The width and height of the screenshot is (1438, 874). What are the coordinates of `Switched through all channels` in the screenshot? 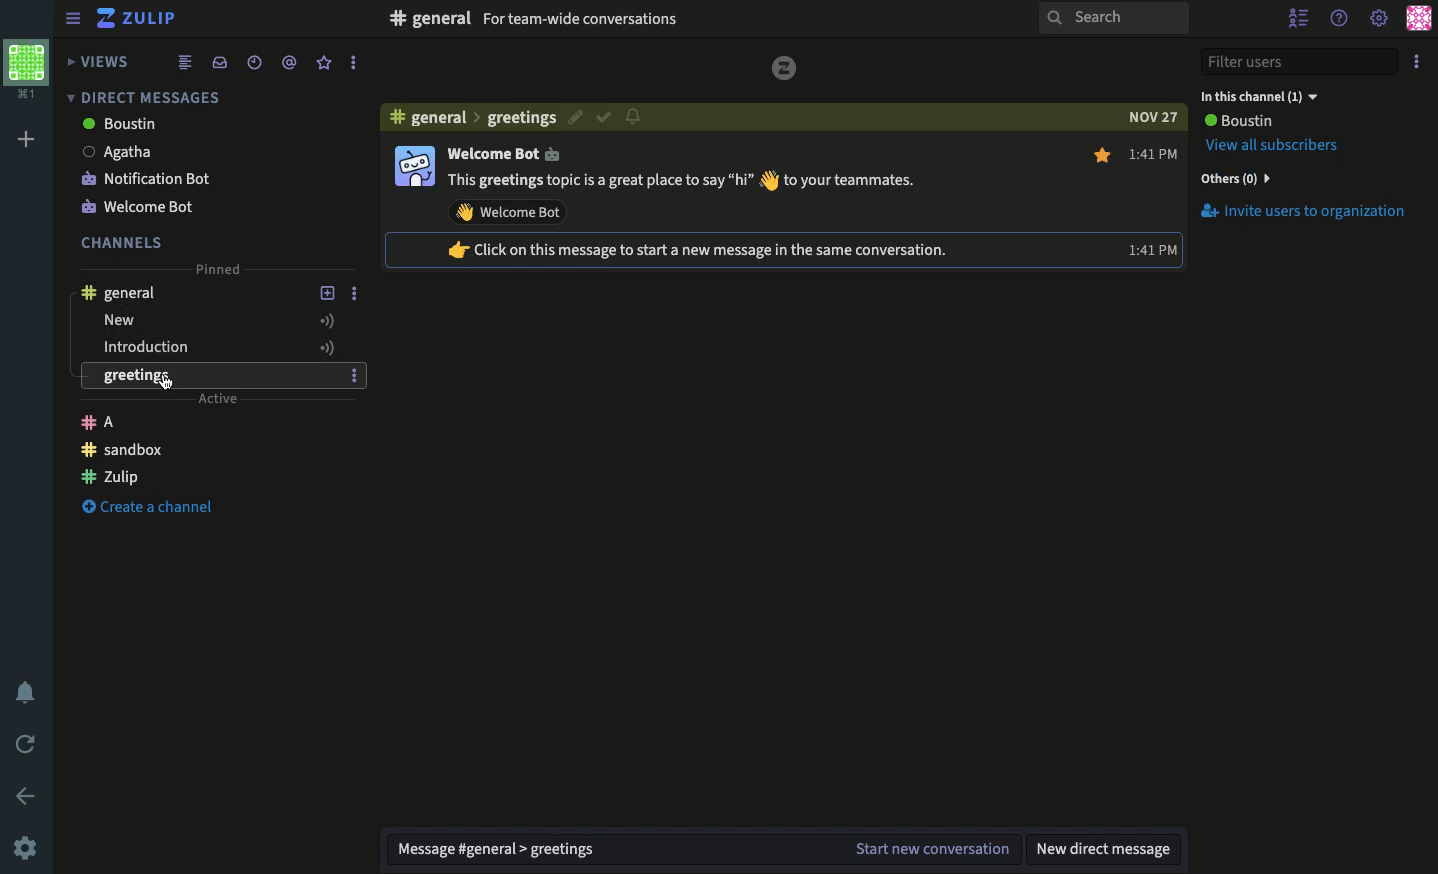 It's located at (167, 380).